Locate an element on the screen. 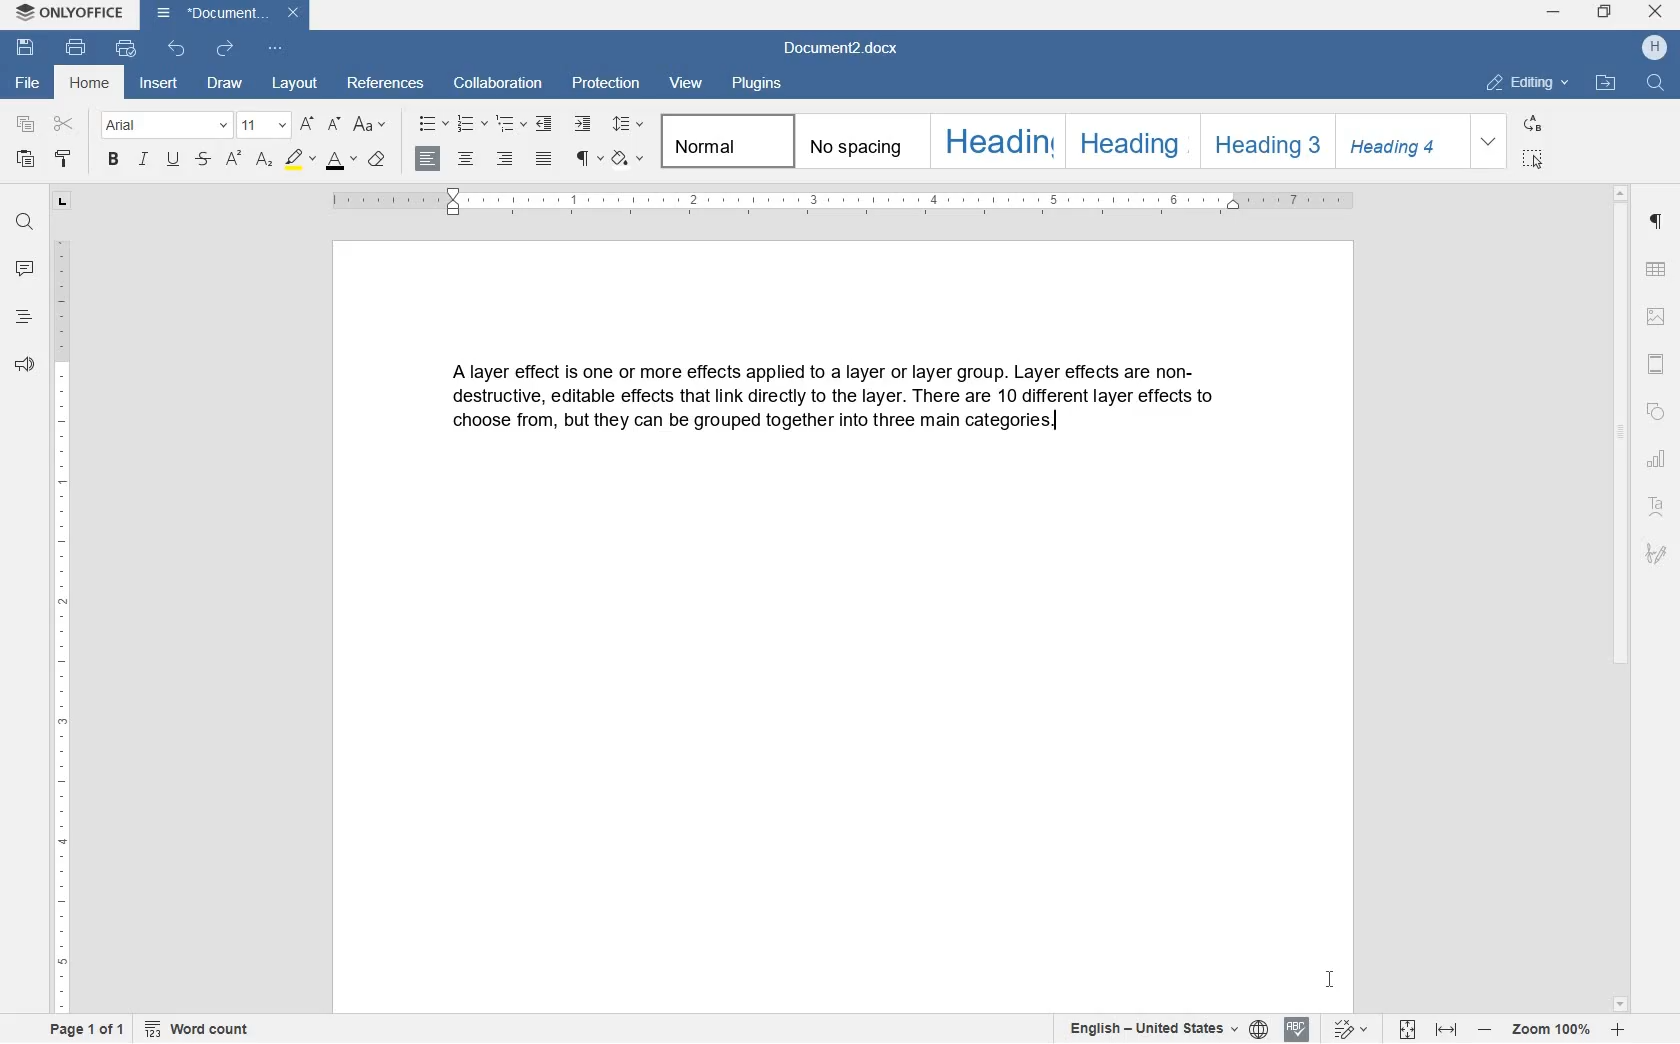 The width and height of the screenshot is (1680, 1044). SUBSCRIPT is located at coordinates (264, 160).